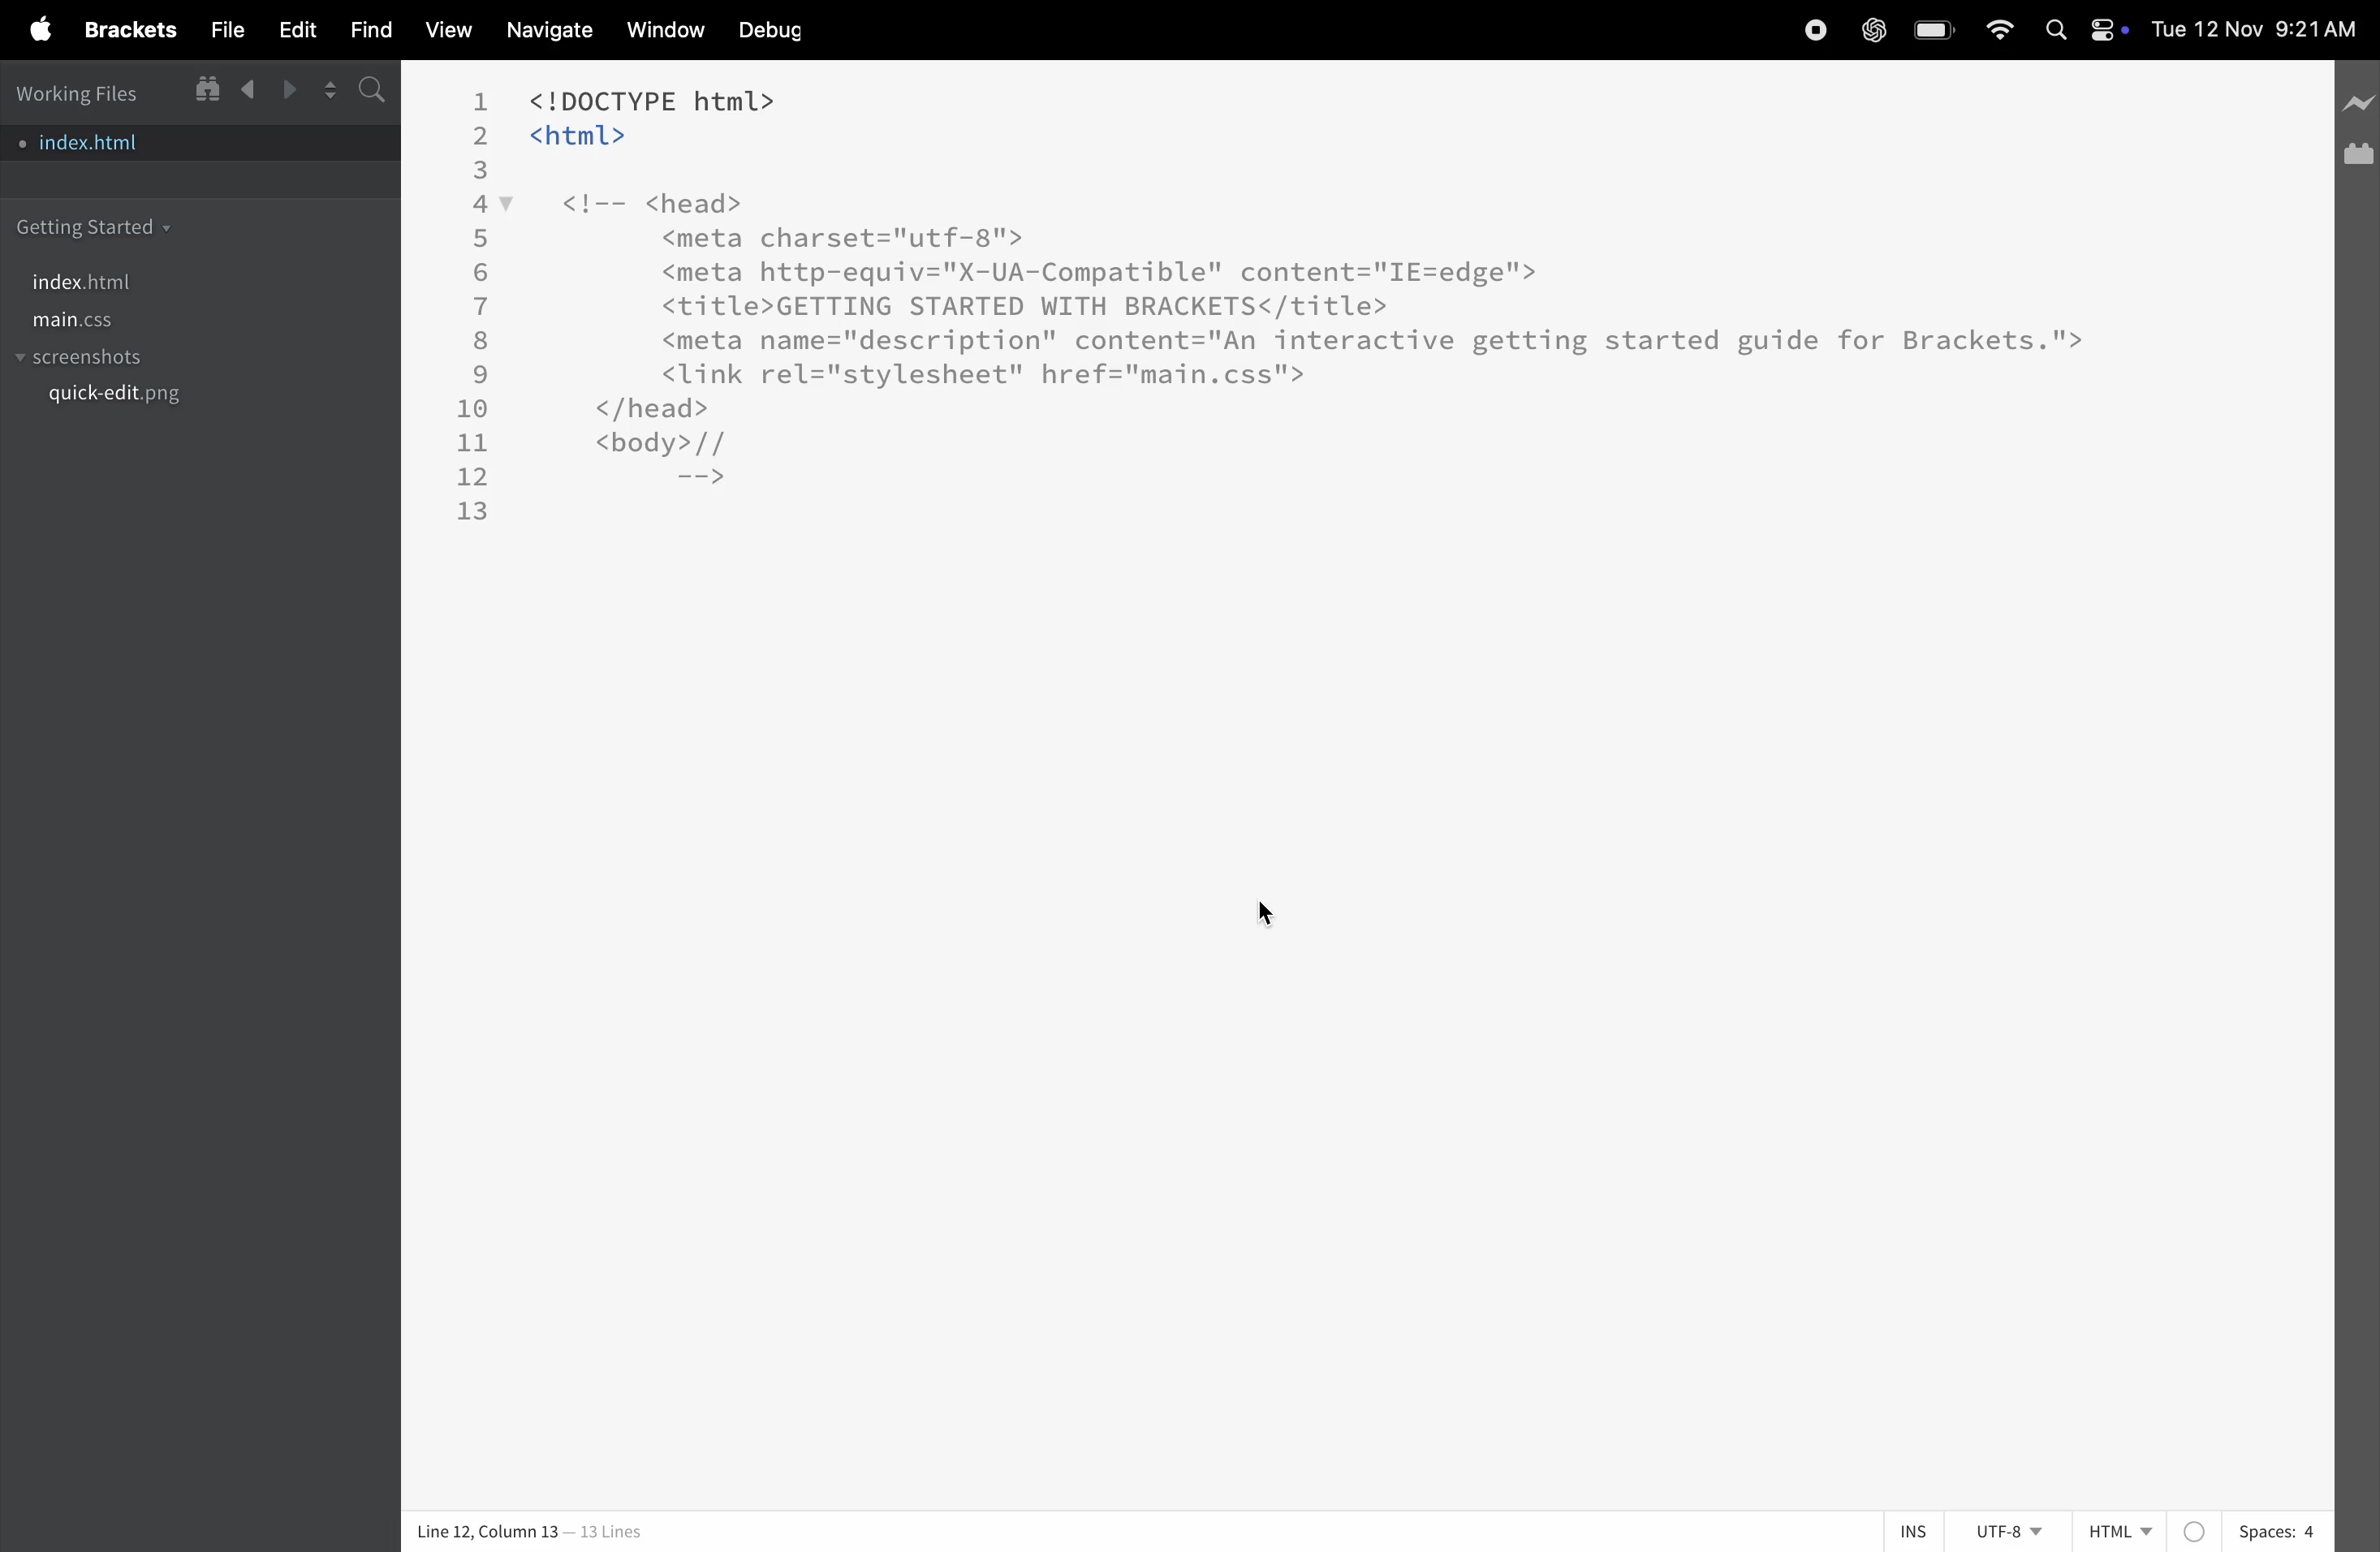 Image resolution: width=2380 pixels, height=1552 pixels. I want to click on line preview, so click(2357, 104).